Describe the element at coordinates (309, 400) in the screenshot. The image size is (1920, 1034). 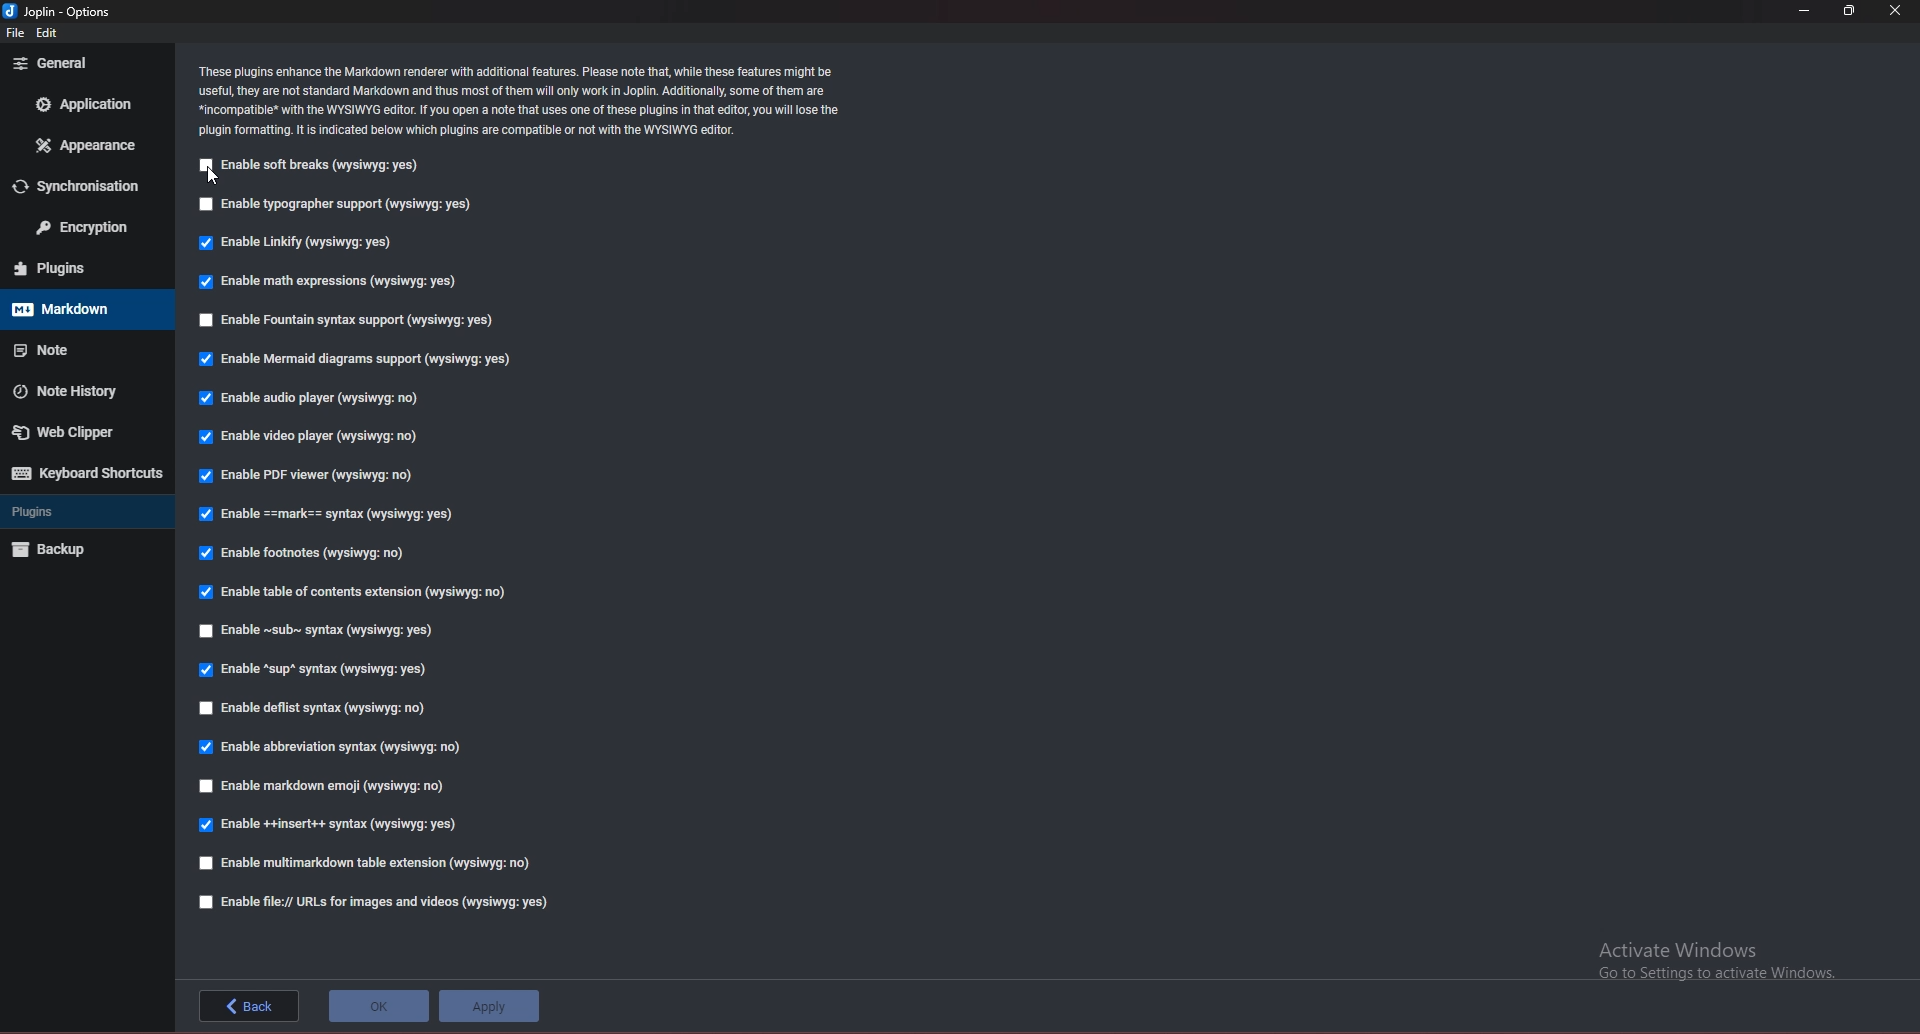
I see `enable audio player` at that location.